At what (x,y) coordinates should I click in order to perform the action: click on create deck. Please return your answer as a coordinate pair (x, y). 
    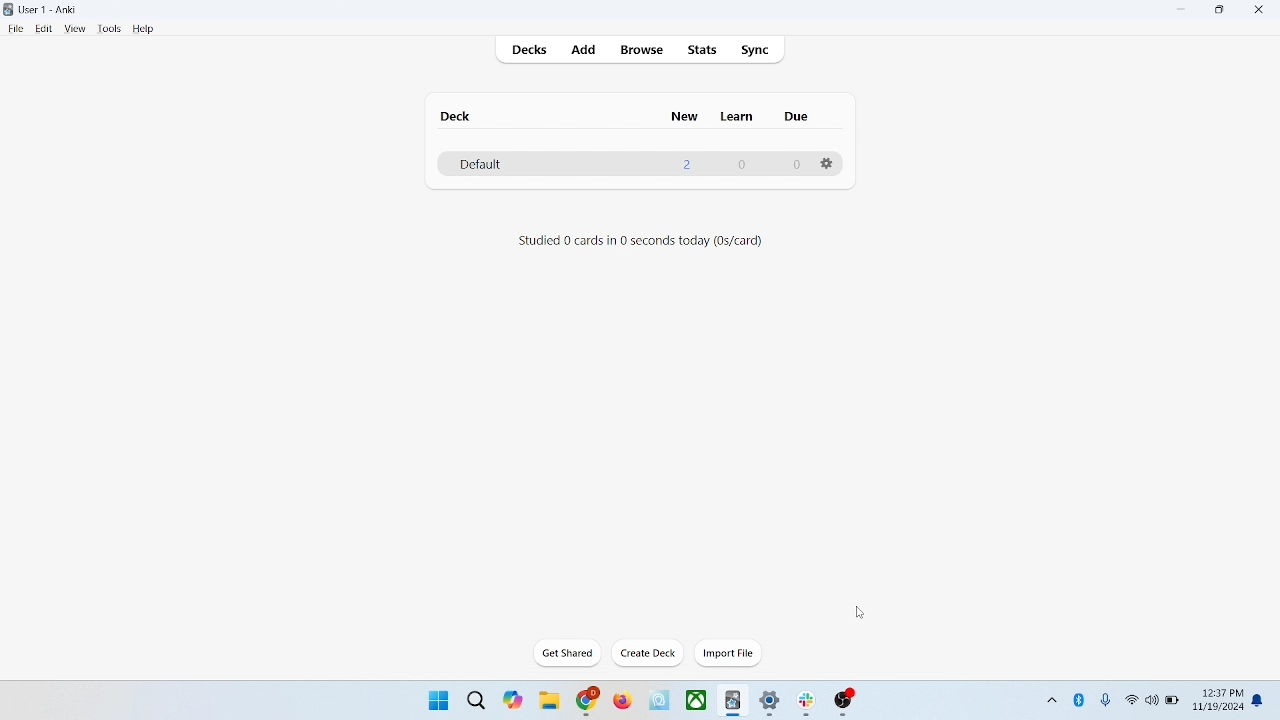
    Looking at the image, I should click on (649, 653).